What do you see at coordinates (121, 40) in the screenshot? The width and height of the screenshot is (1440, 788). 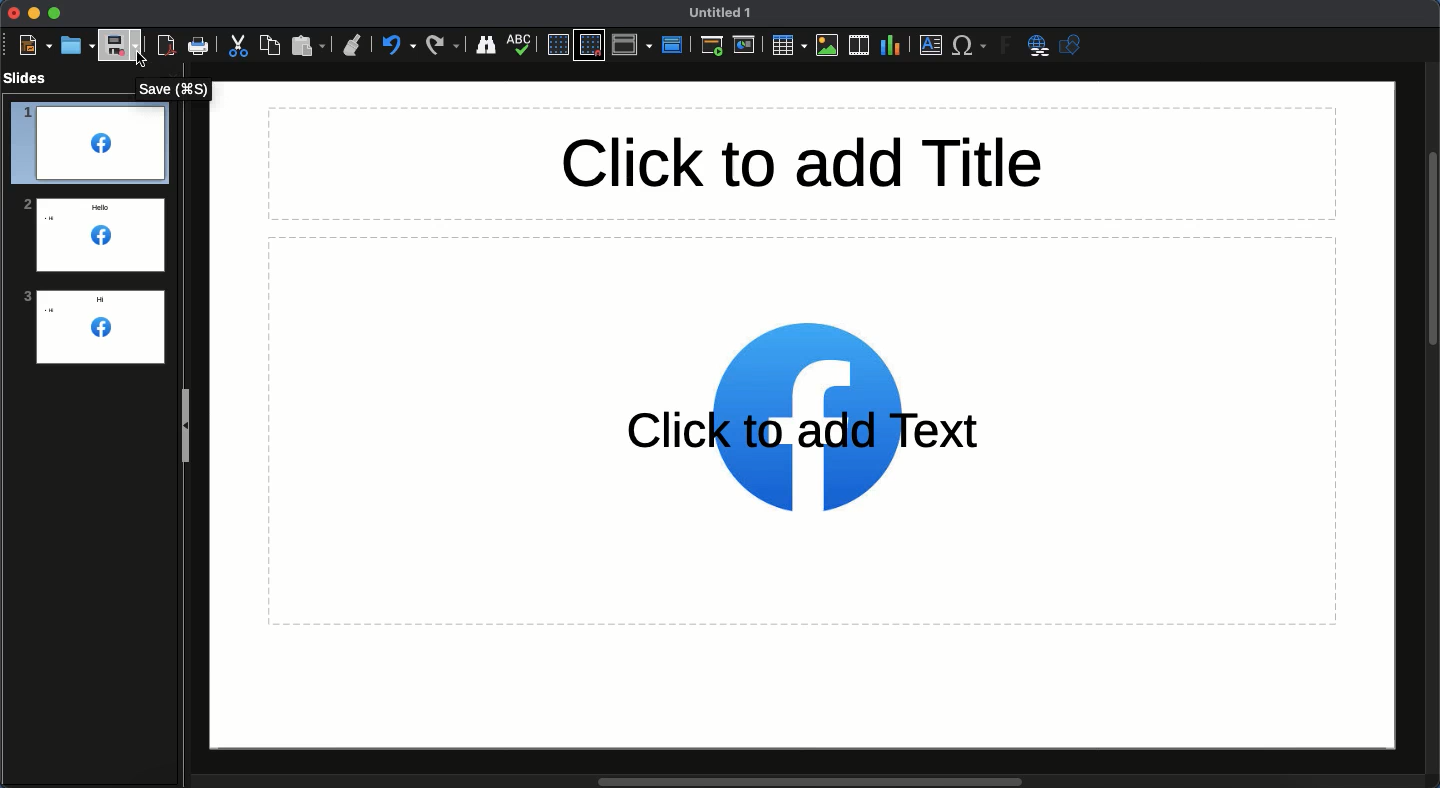 I see `Save` at bounding box center [121, 40].